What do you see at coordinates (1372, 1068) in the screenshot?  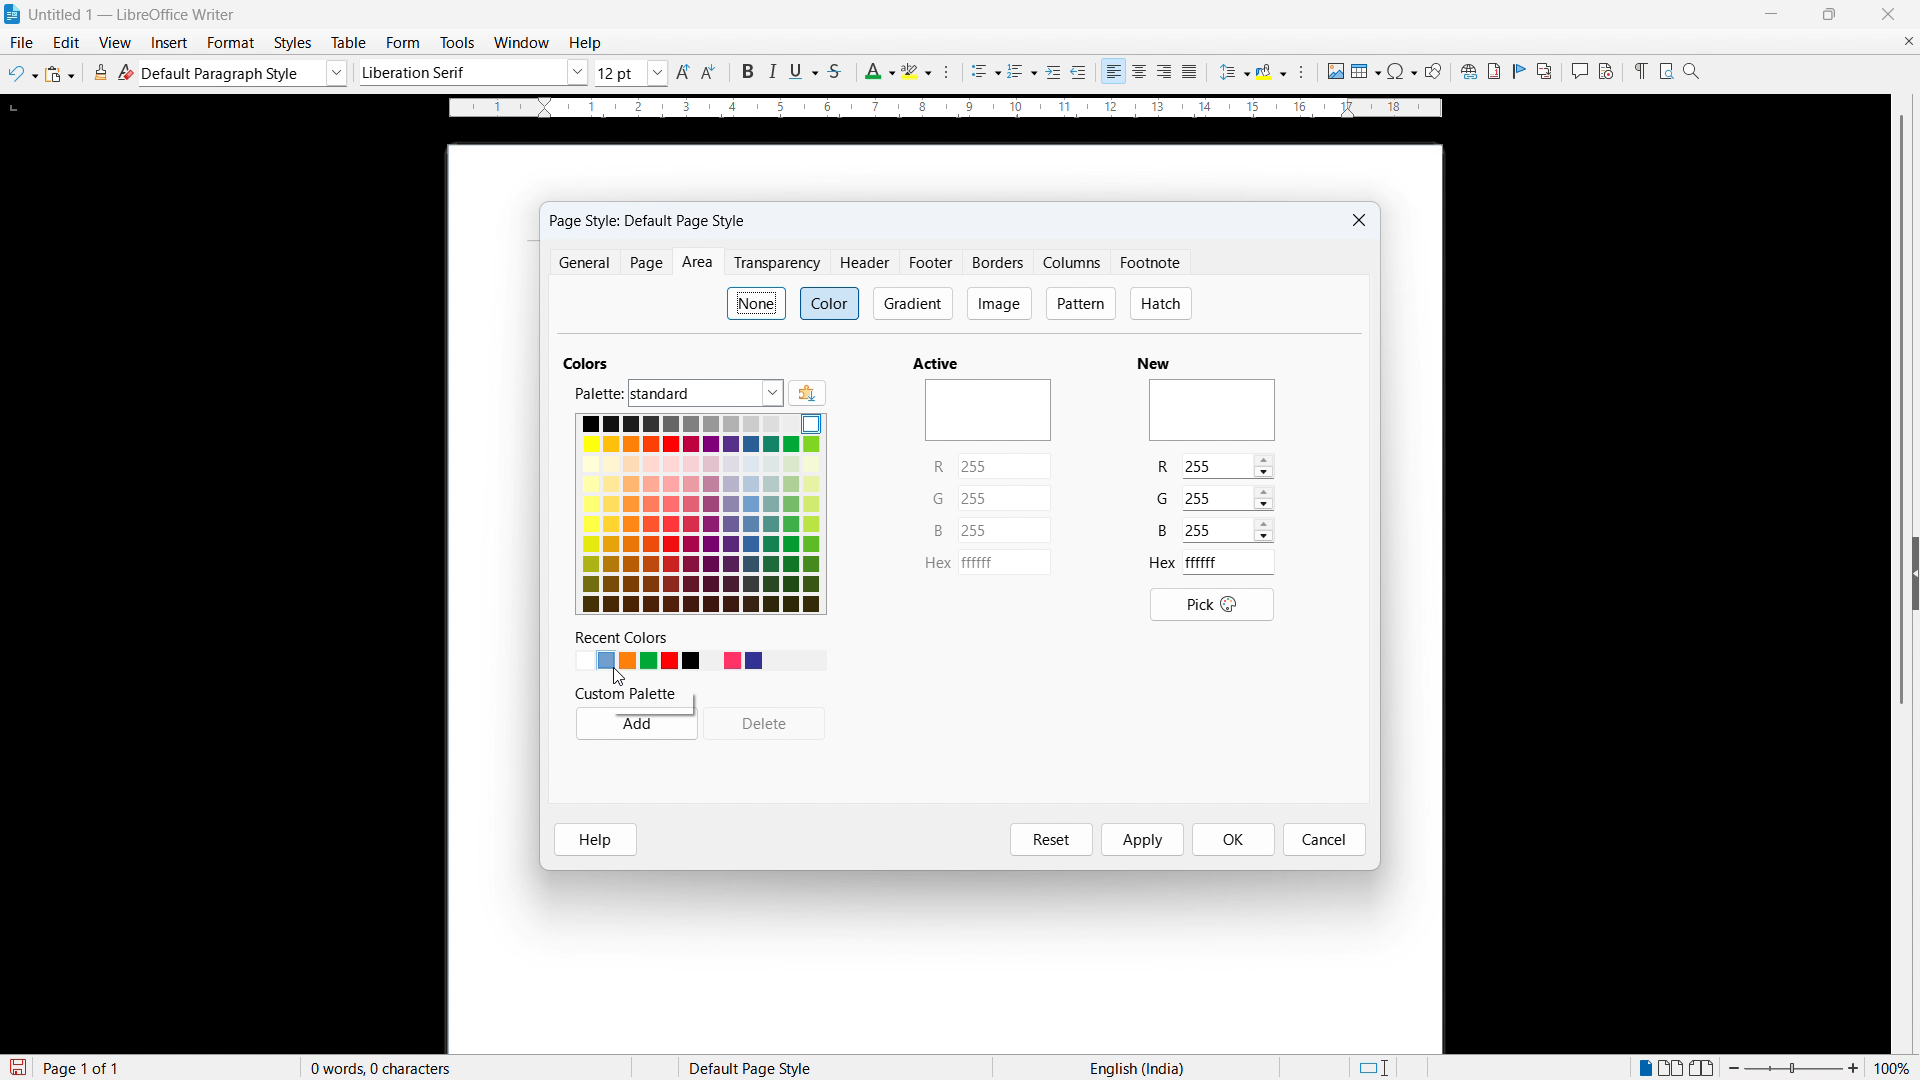 I see `Standard selection ` at bounding box center [1372, 1068].